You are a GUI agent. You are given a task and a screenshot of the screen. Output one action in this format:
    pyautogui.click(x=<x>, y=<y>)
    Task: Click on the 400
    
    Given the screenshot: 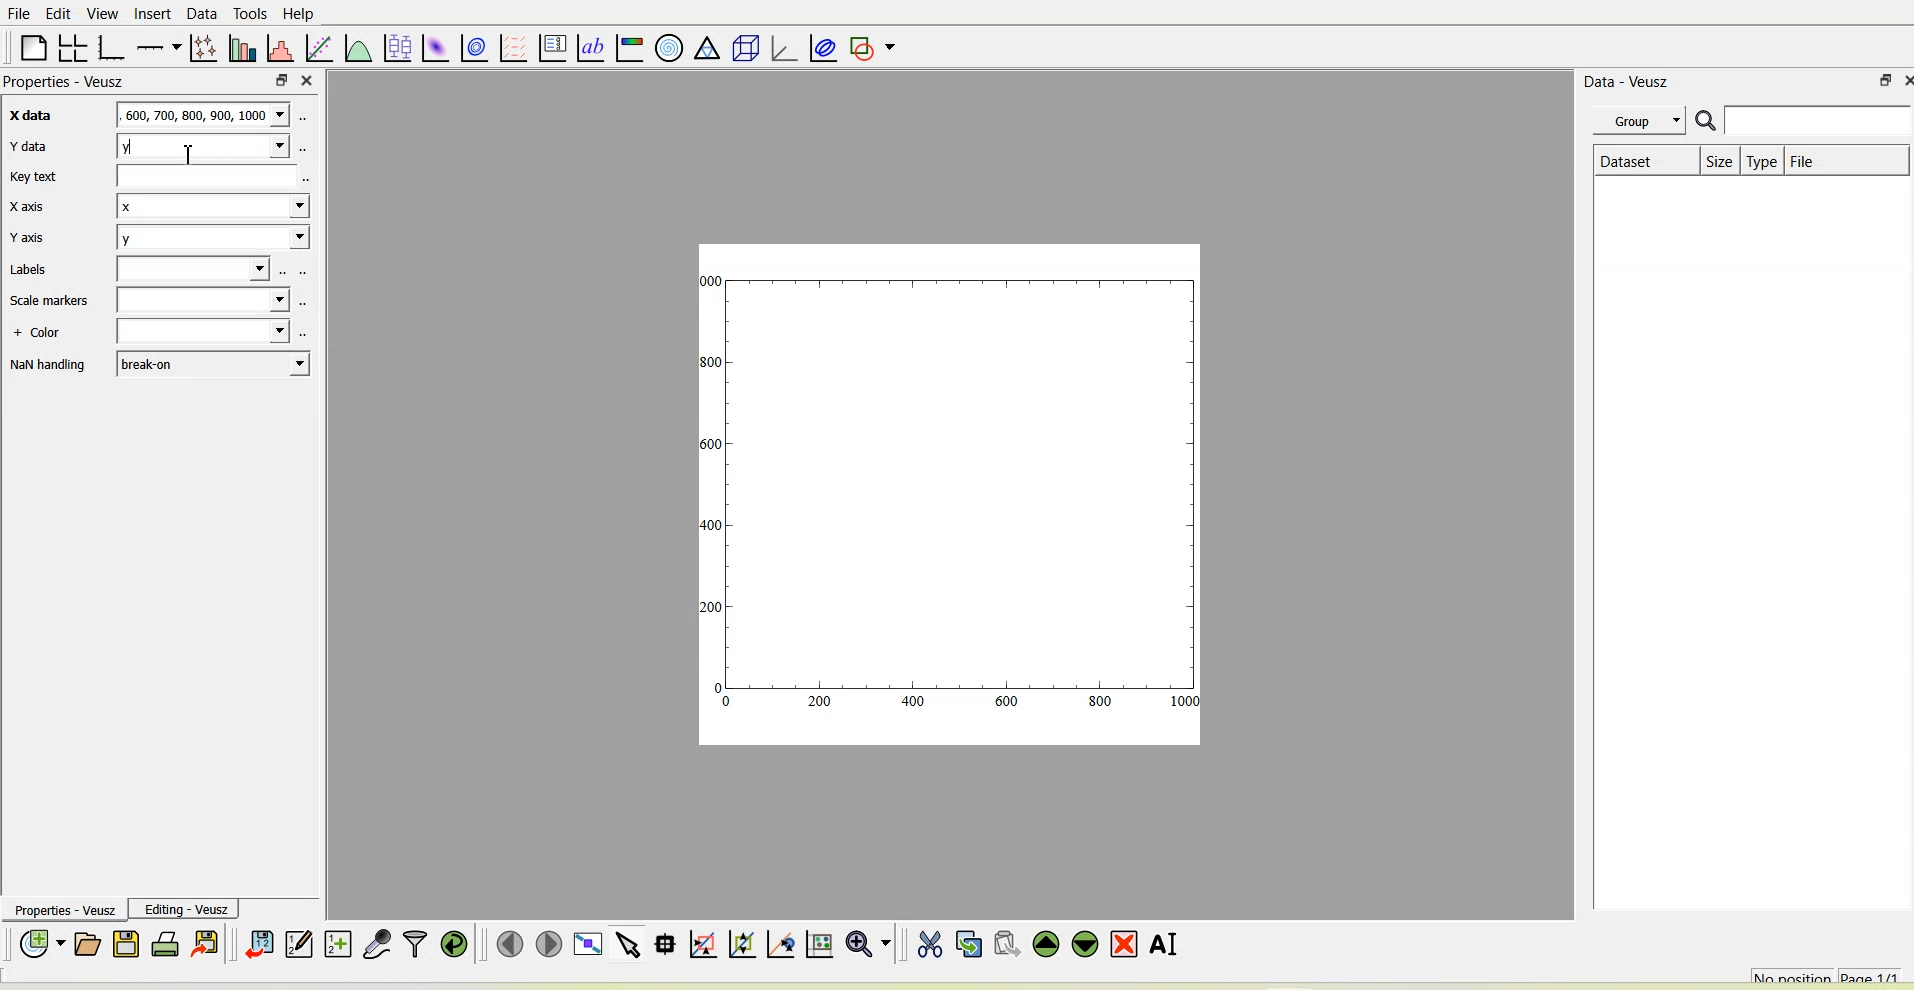 What is the action you would take?
    pyautogui.click(x=712, y=523)
    